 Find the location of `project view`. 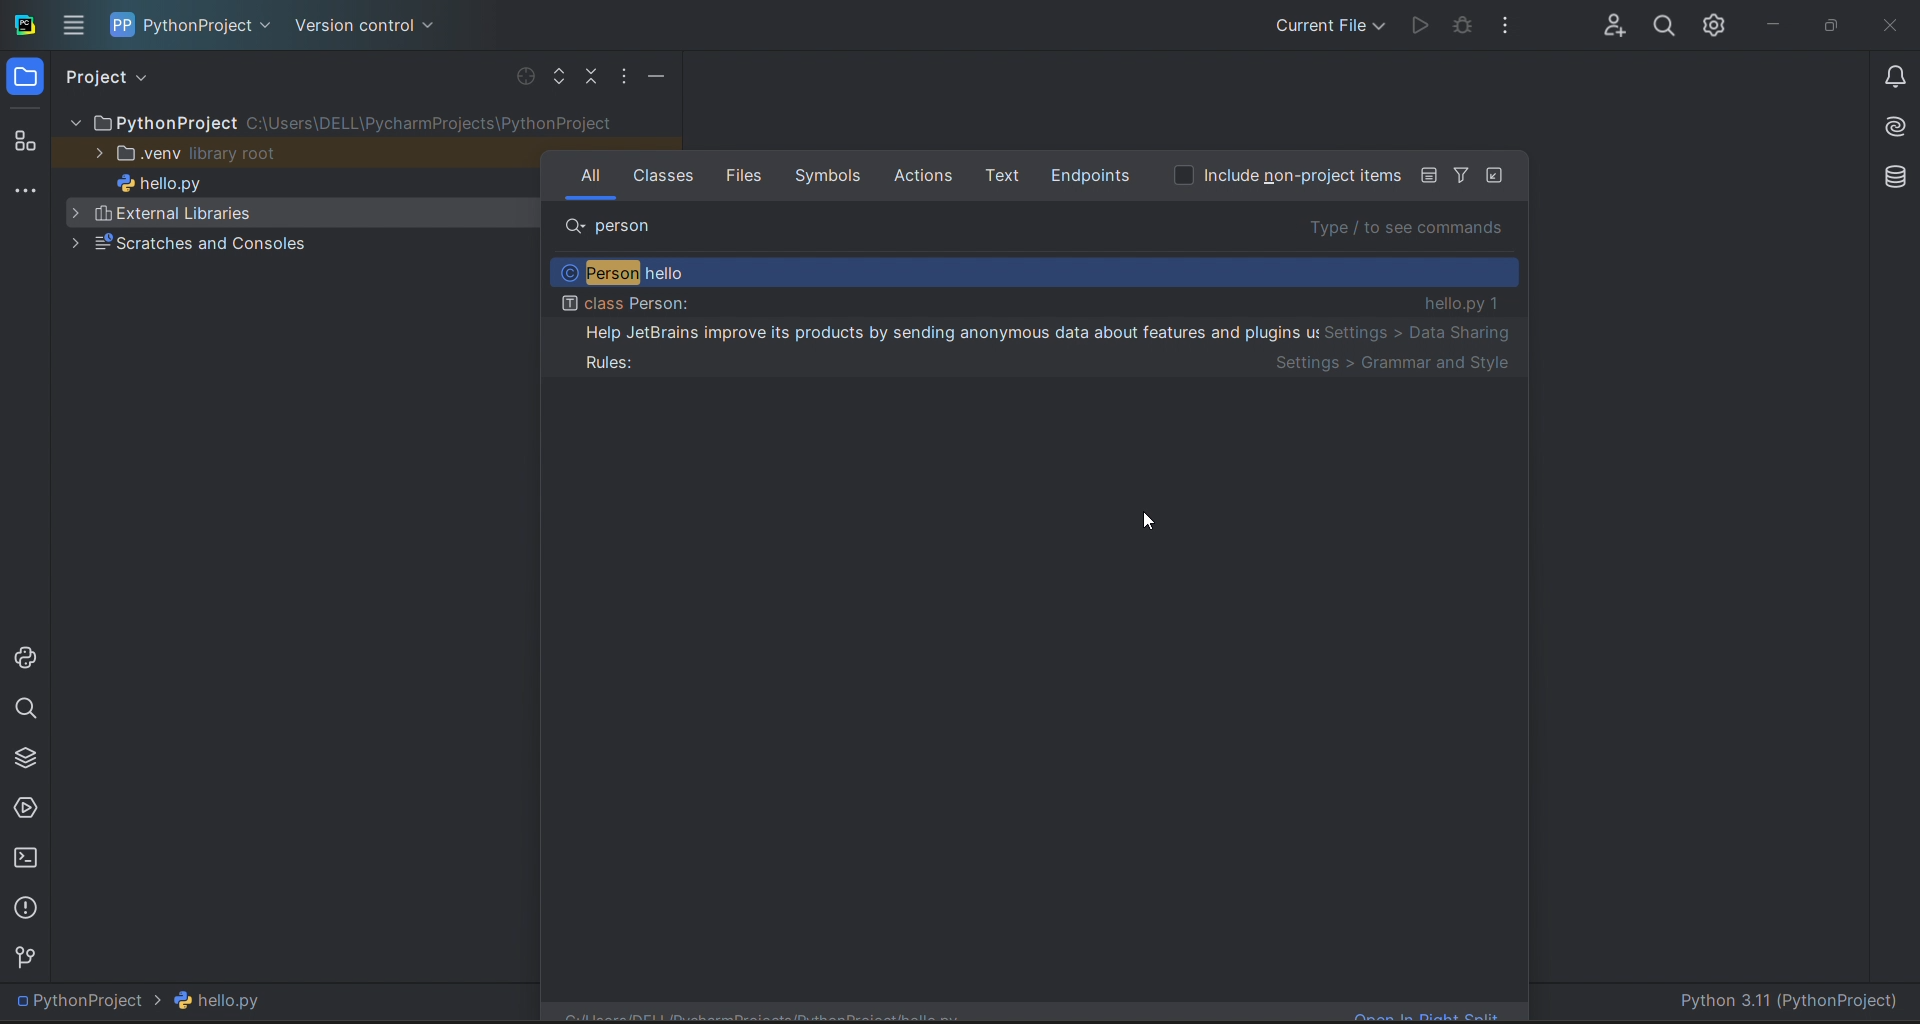

project view is located at coordinates (107, 77).